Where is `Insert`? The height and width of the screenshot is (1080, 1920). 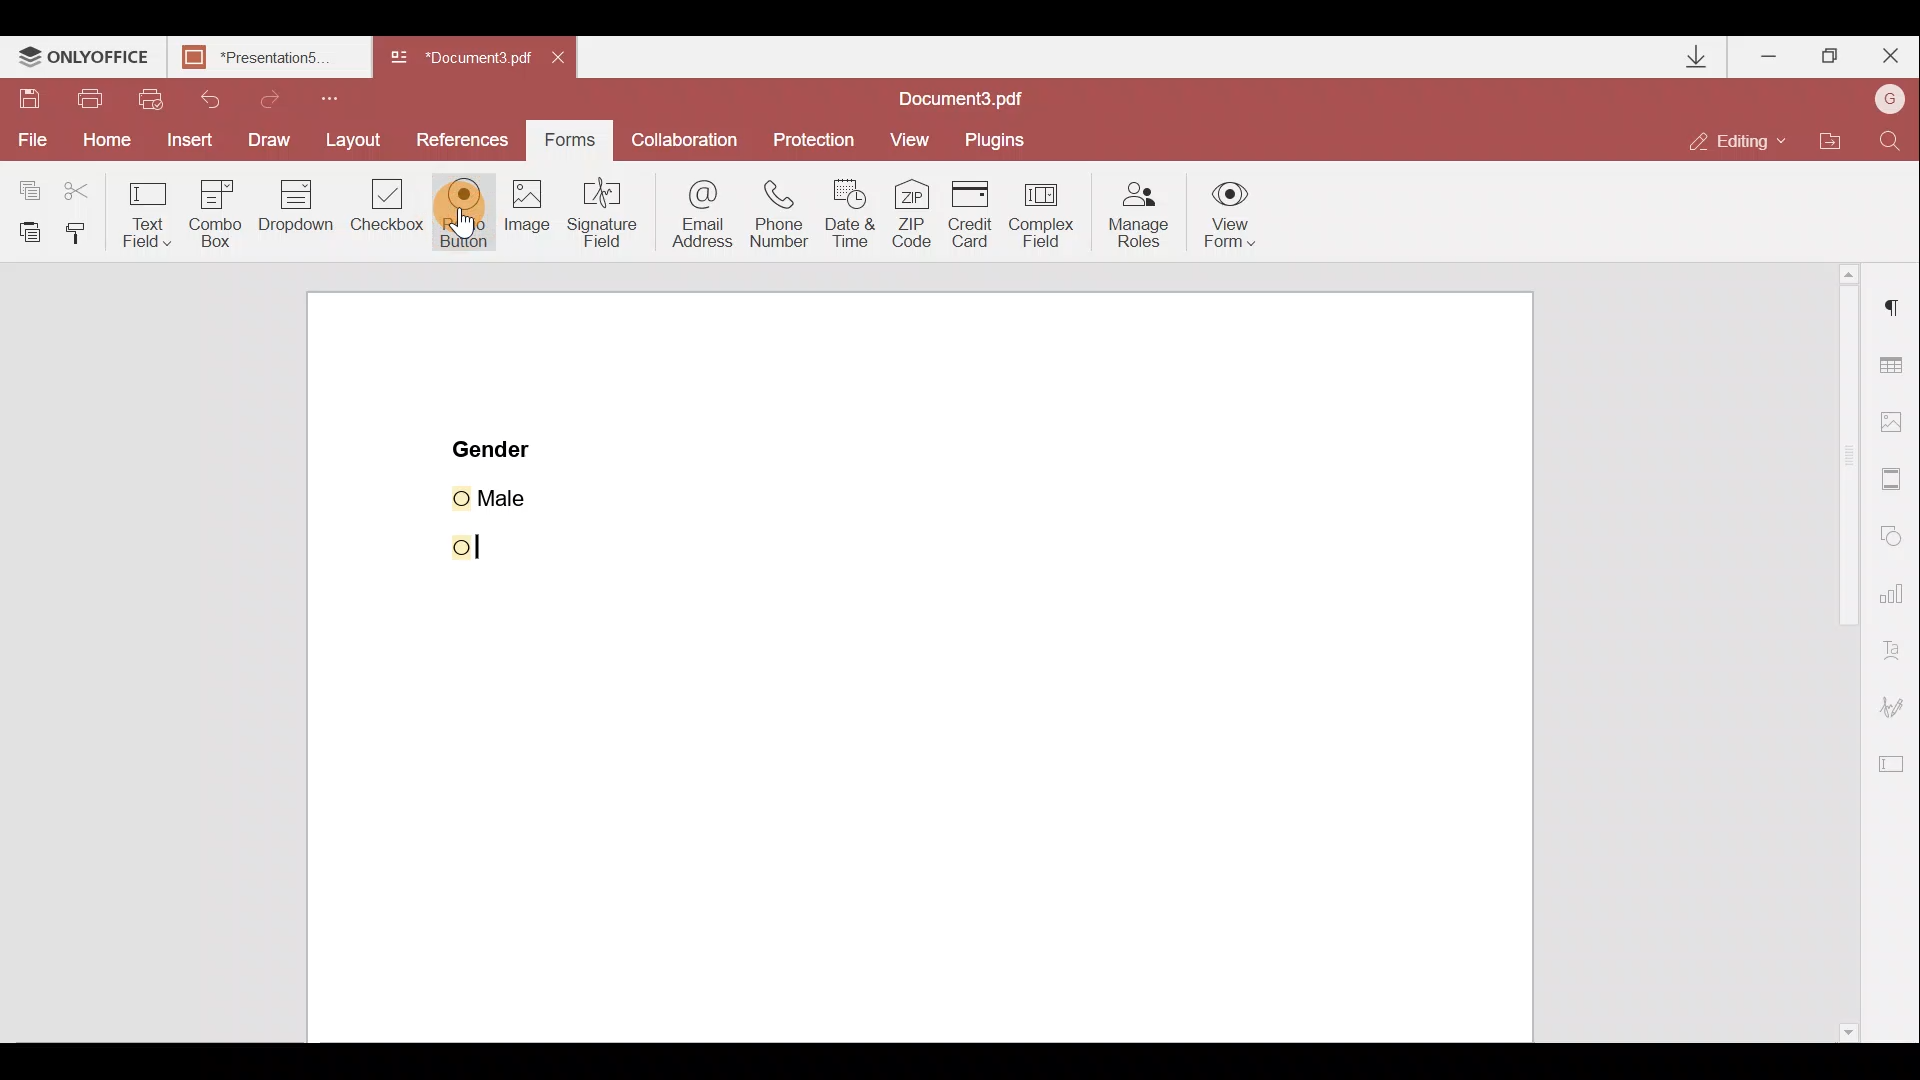 Insert is located at coordinates (187, 142).